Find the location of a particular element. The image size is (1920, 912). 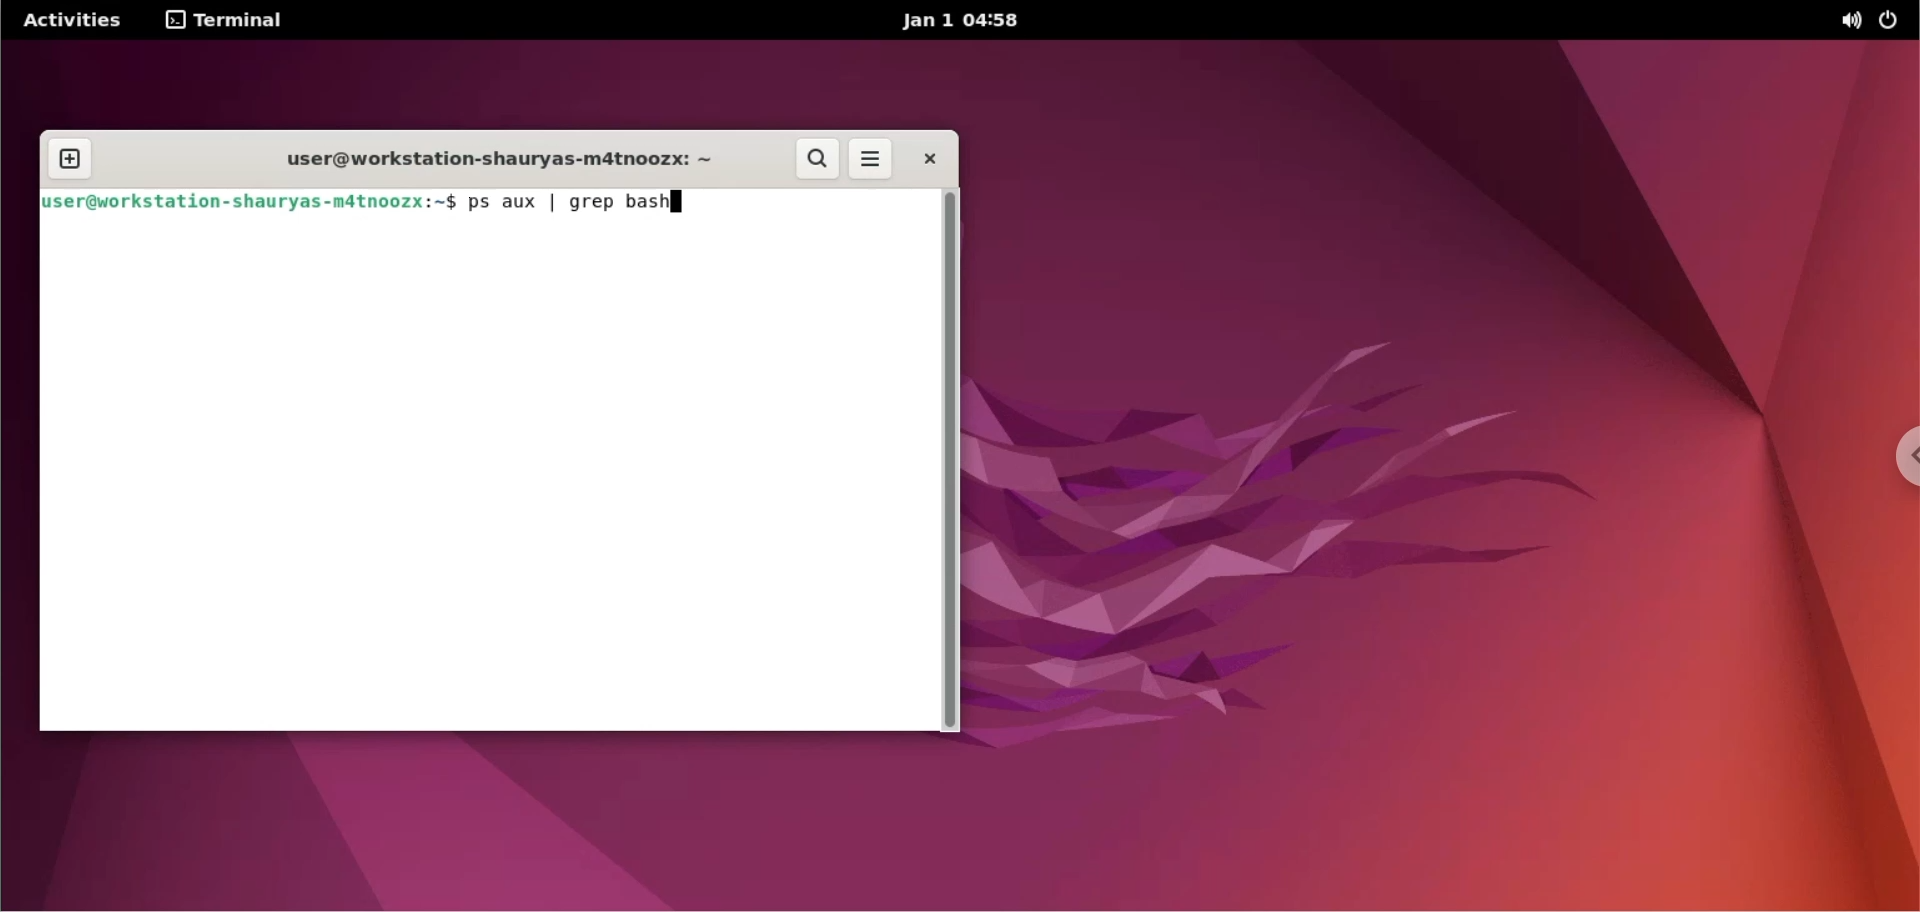

power options is located at coordinates (1894, 20).